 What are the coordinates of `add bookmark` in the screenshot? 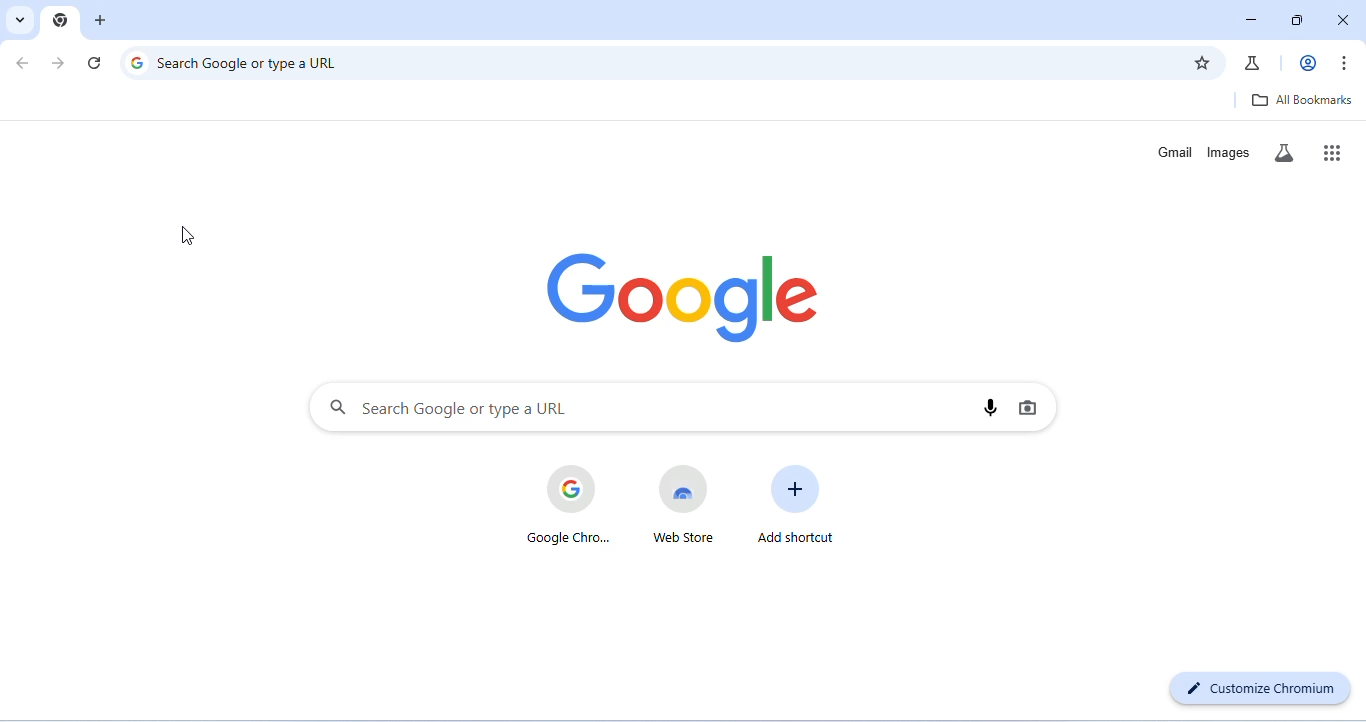 It's located at (1205, 64).